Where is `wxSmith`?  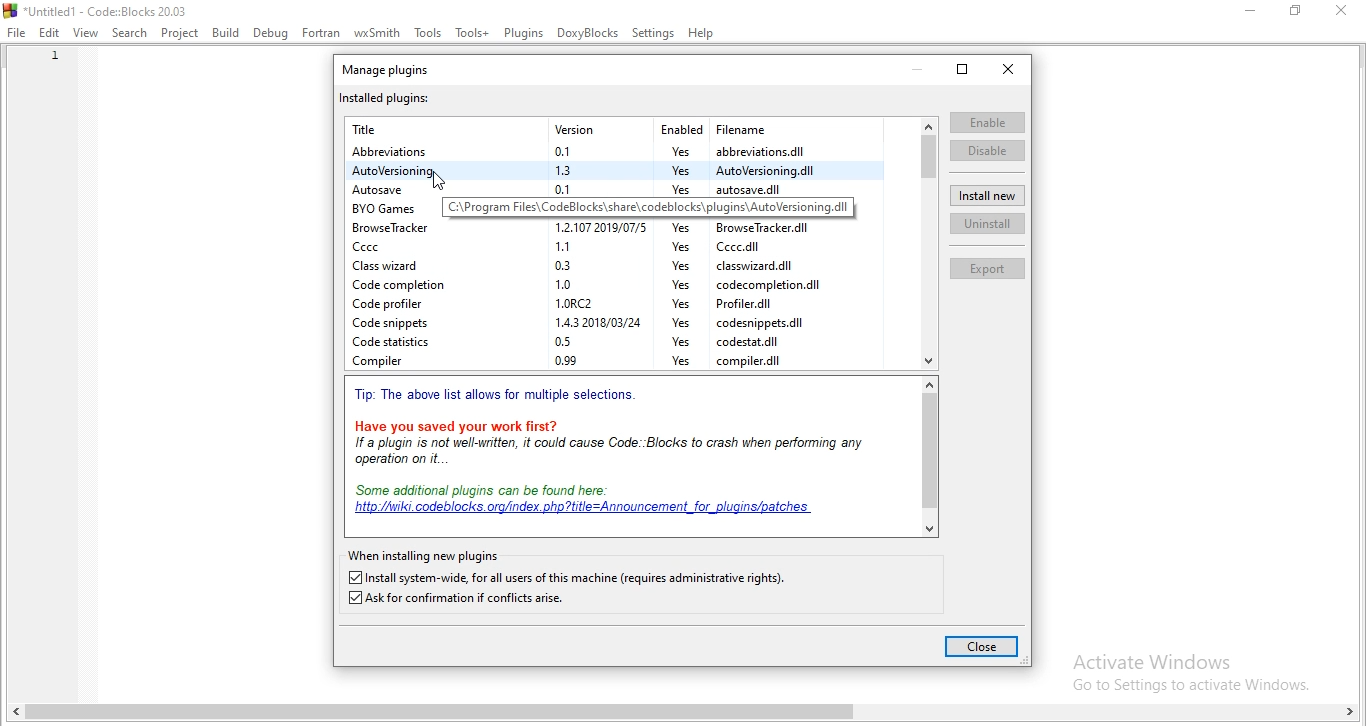 wxSmith is located at coordinates (376, 30).